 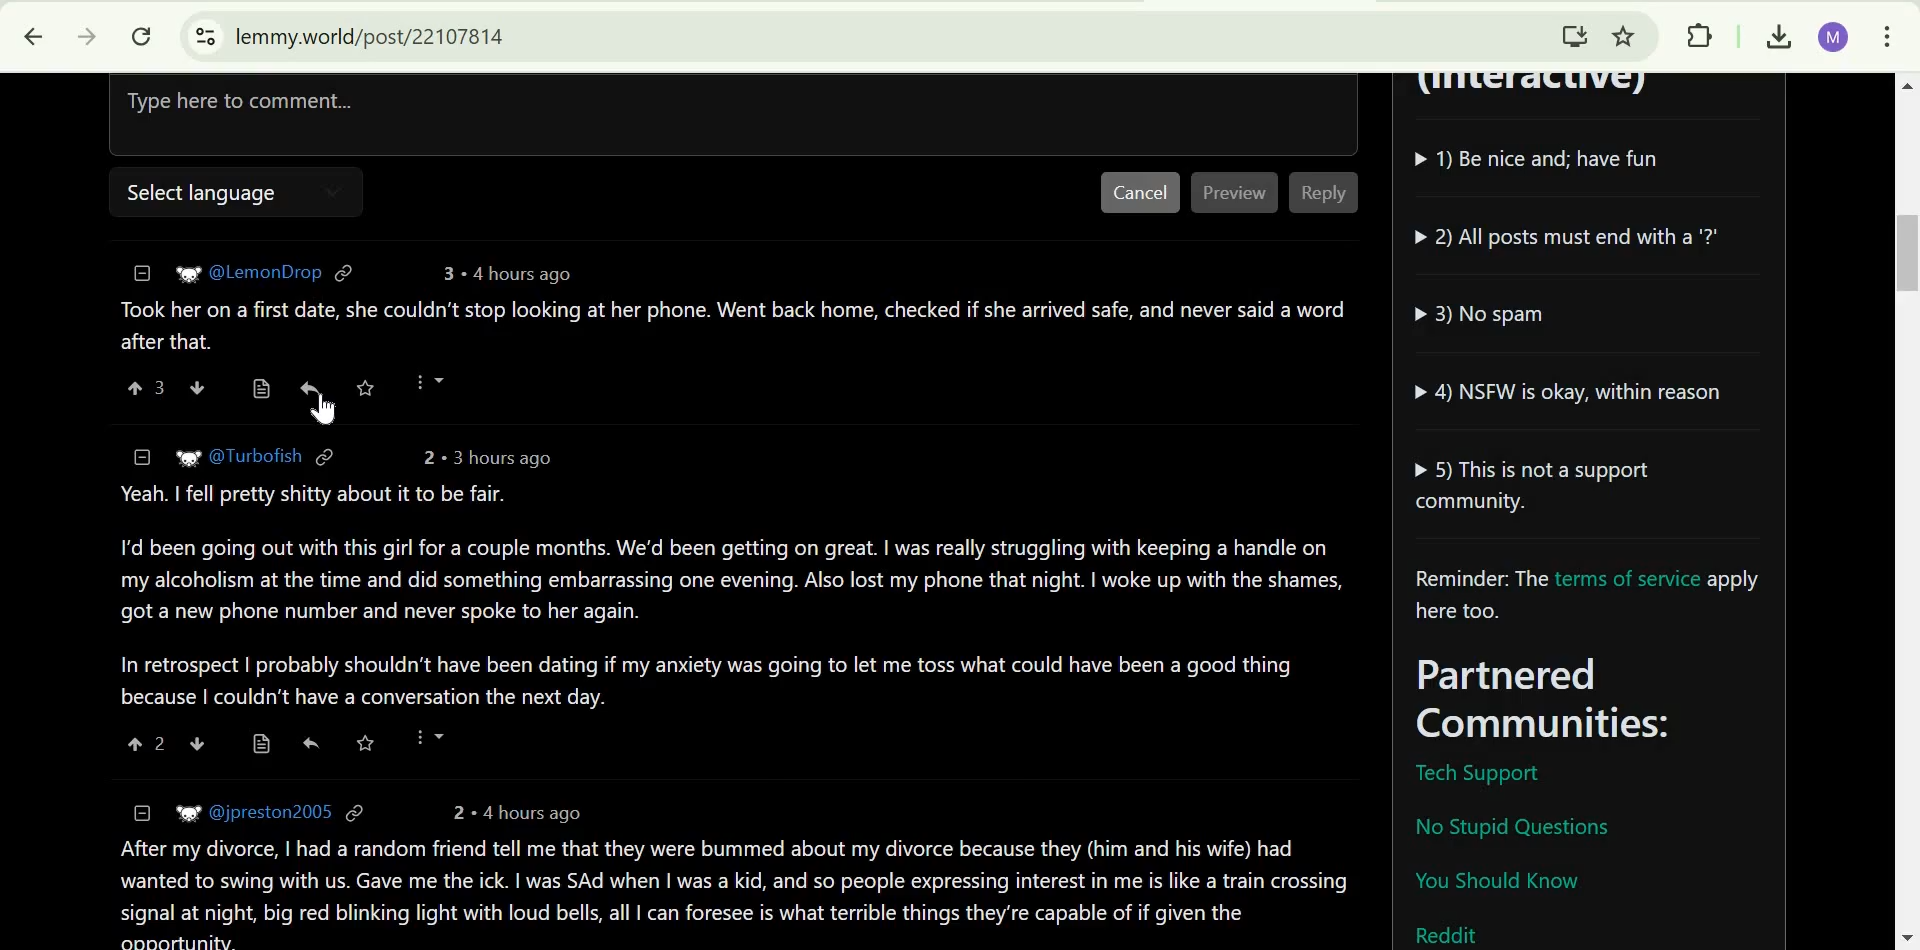 I want to click on more options, so click(x=430, y=382).